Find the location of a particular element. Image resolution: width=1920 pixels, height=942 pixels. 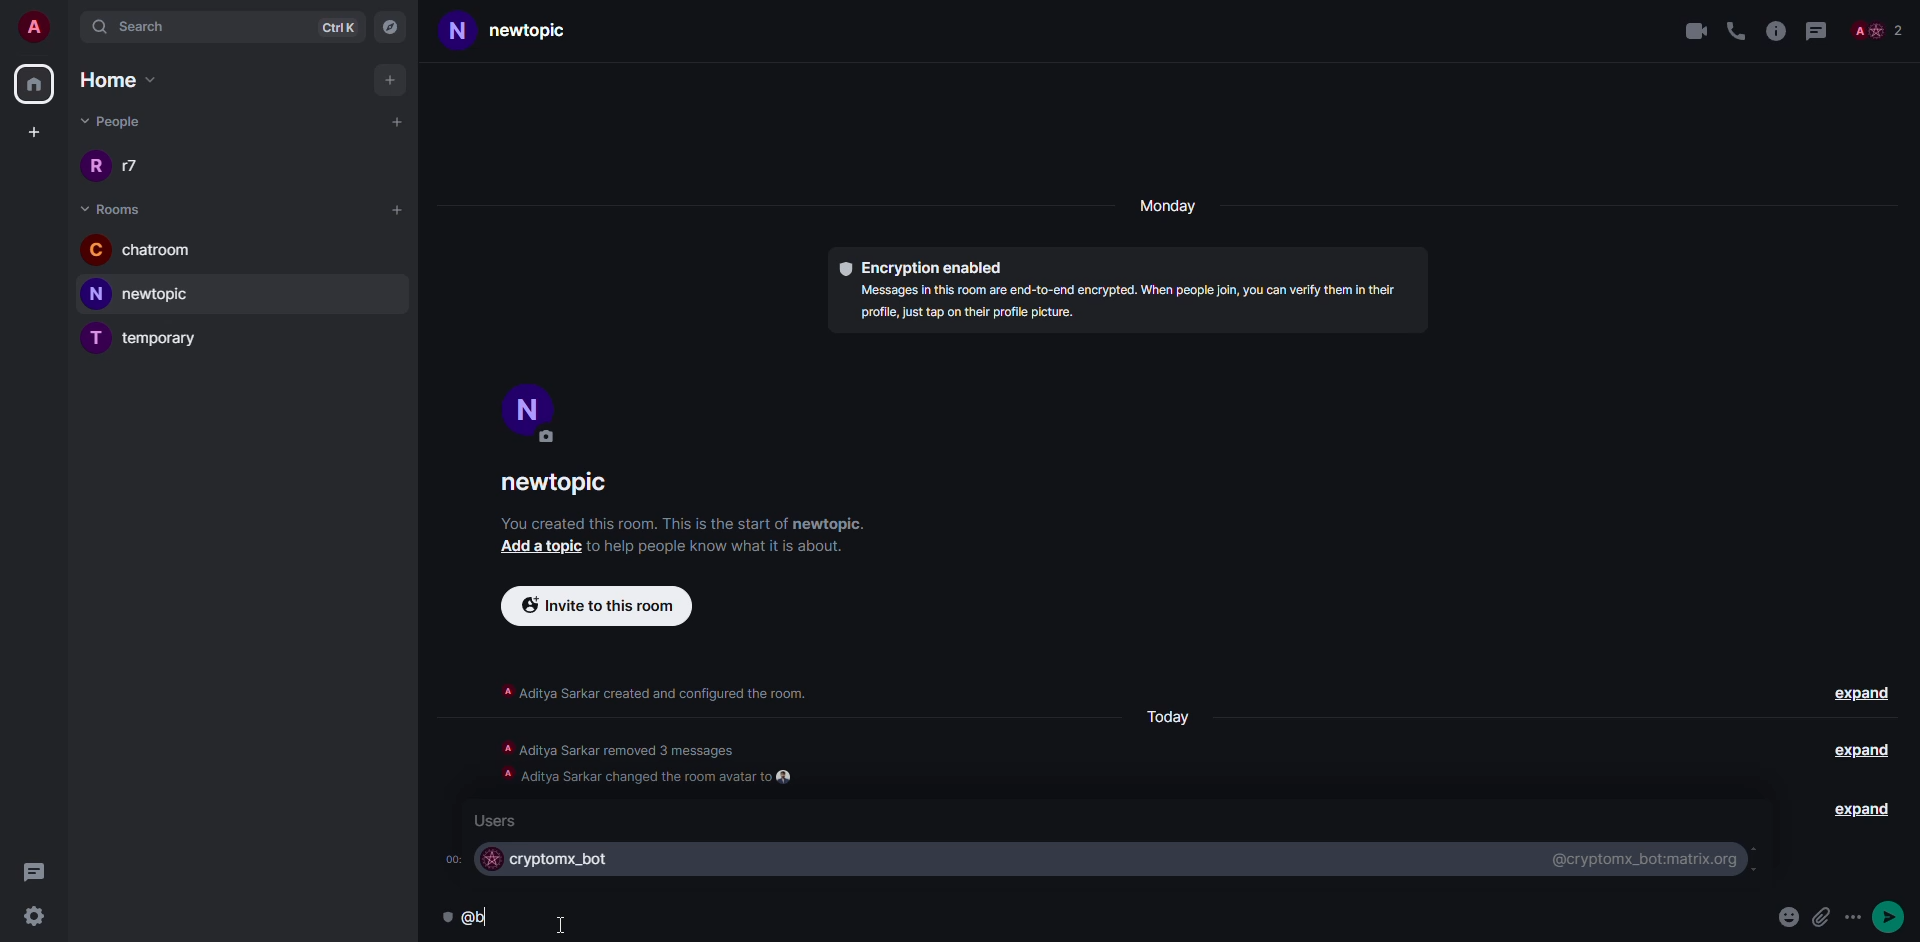

account is located at coordinates (36, 24).